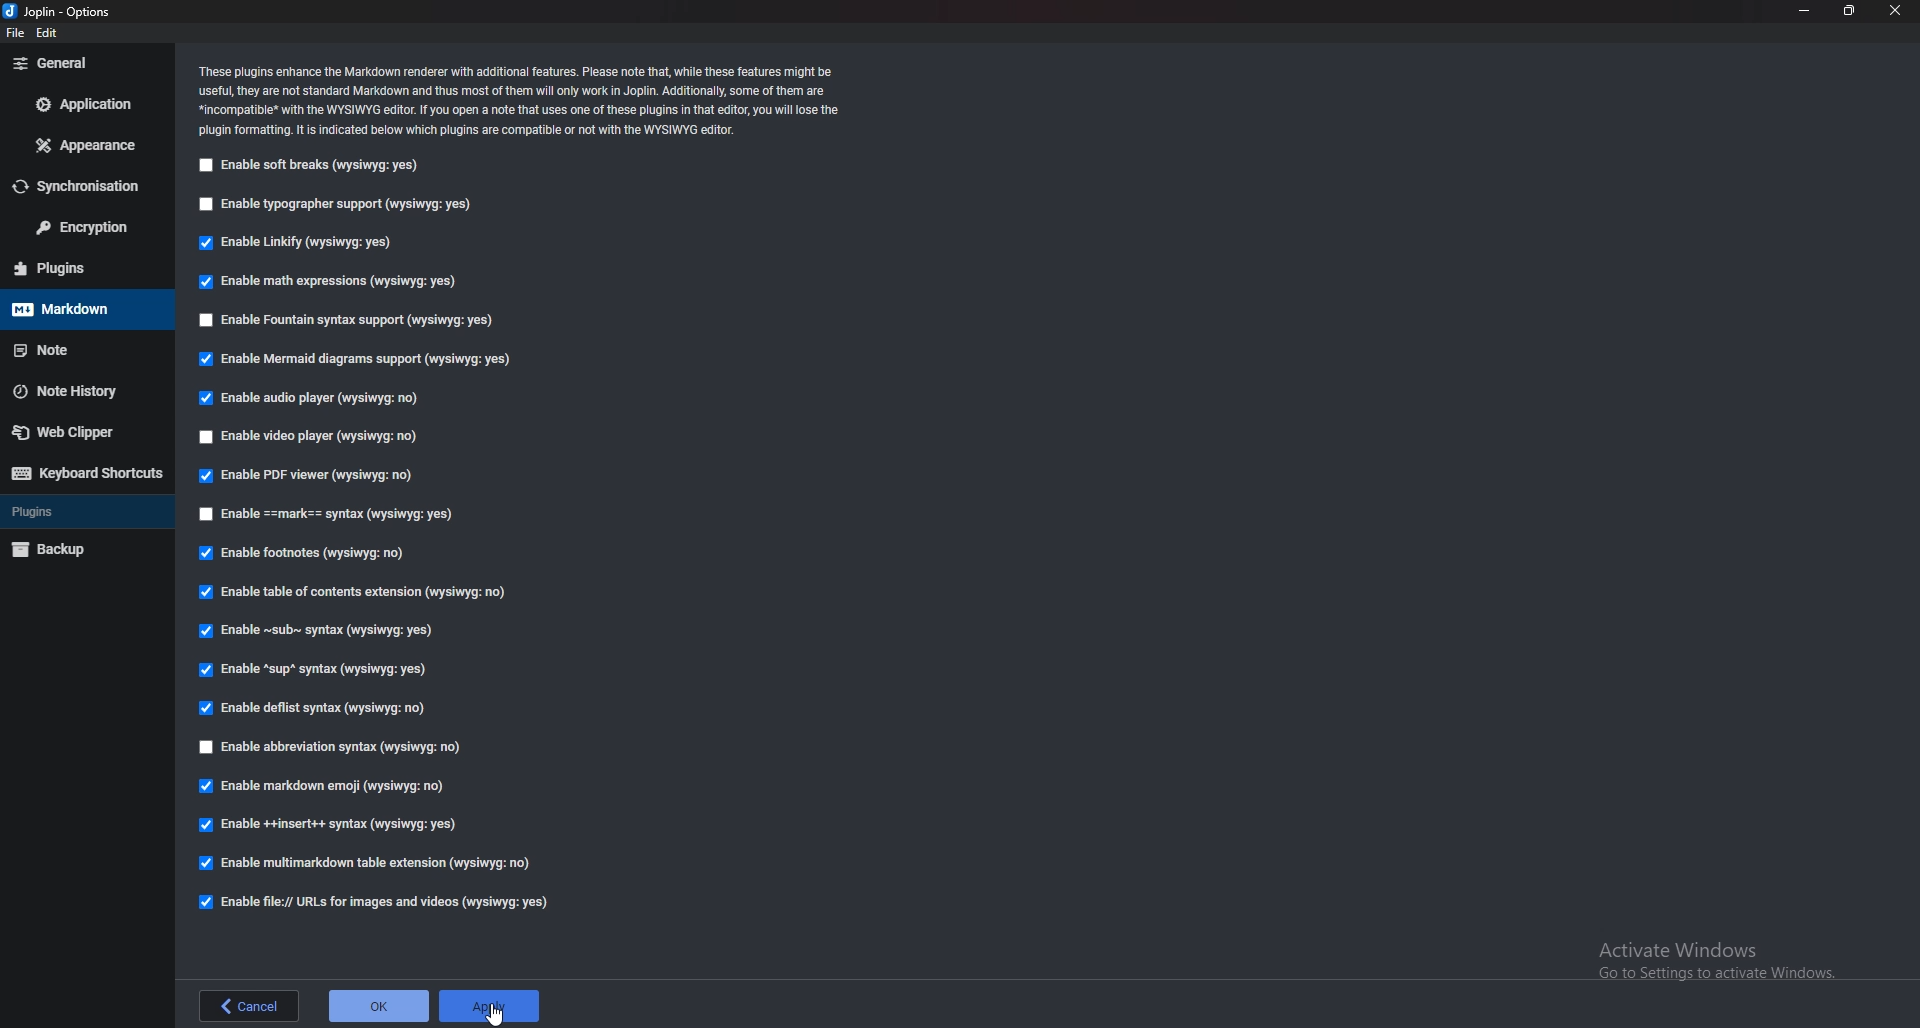  What do you see at coordinates (335, 823) in the screenshot?
I see `Enable insert syntax` at bounding box center [335, 823].